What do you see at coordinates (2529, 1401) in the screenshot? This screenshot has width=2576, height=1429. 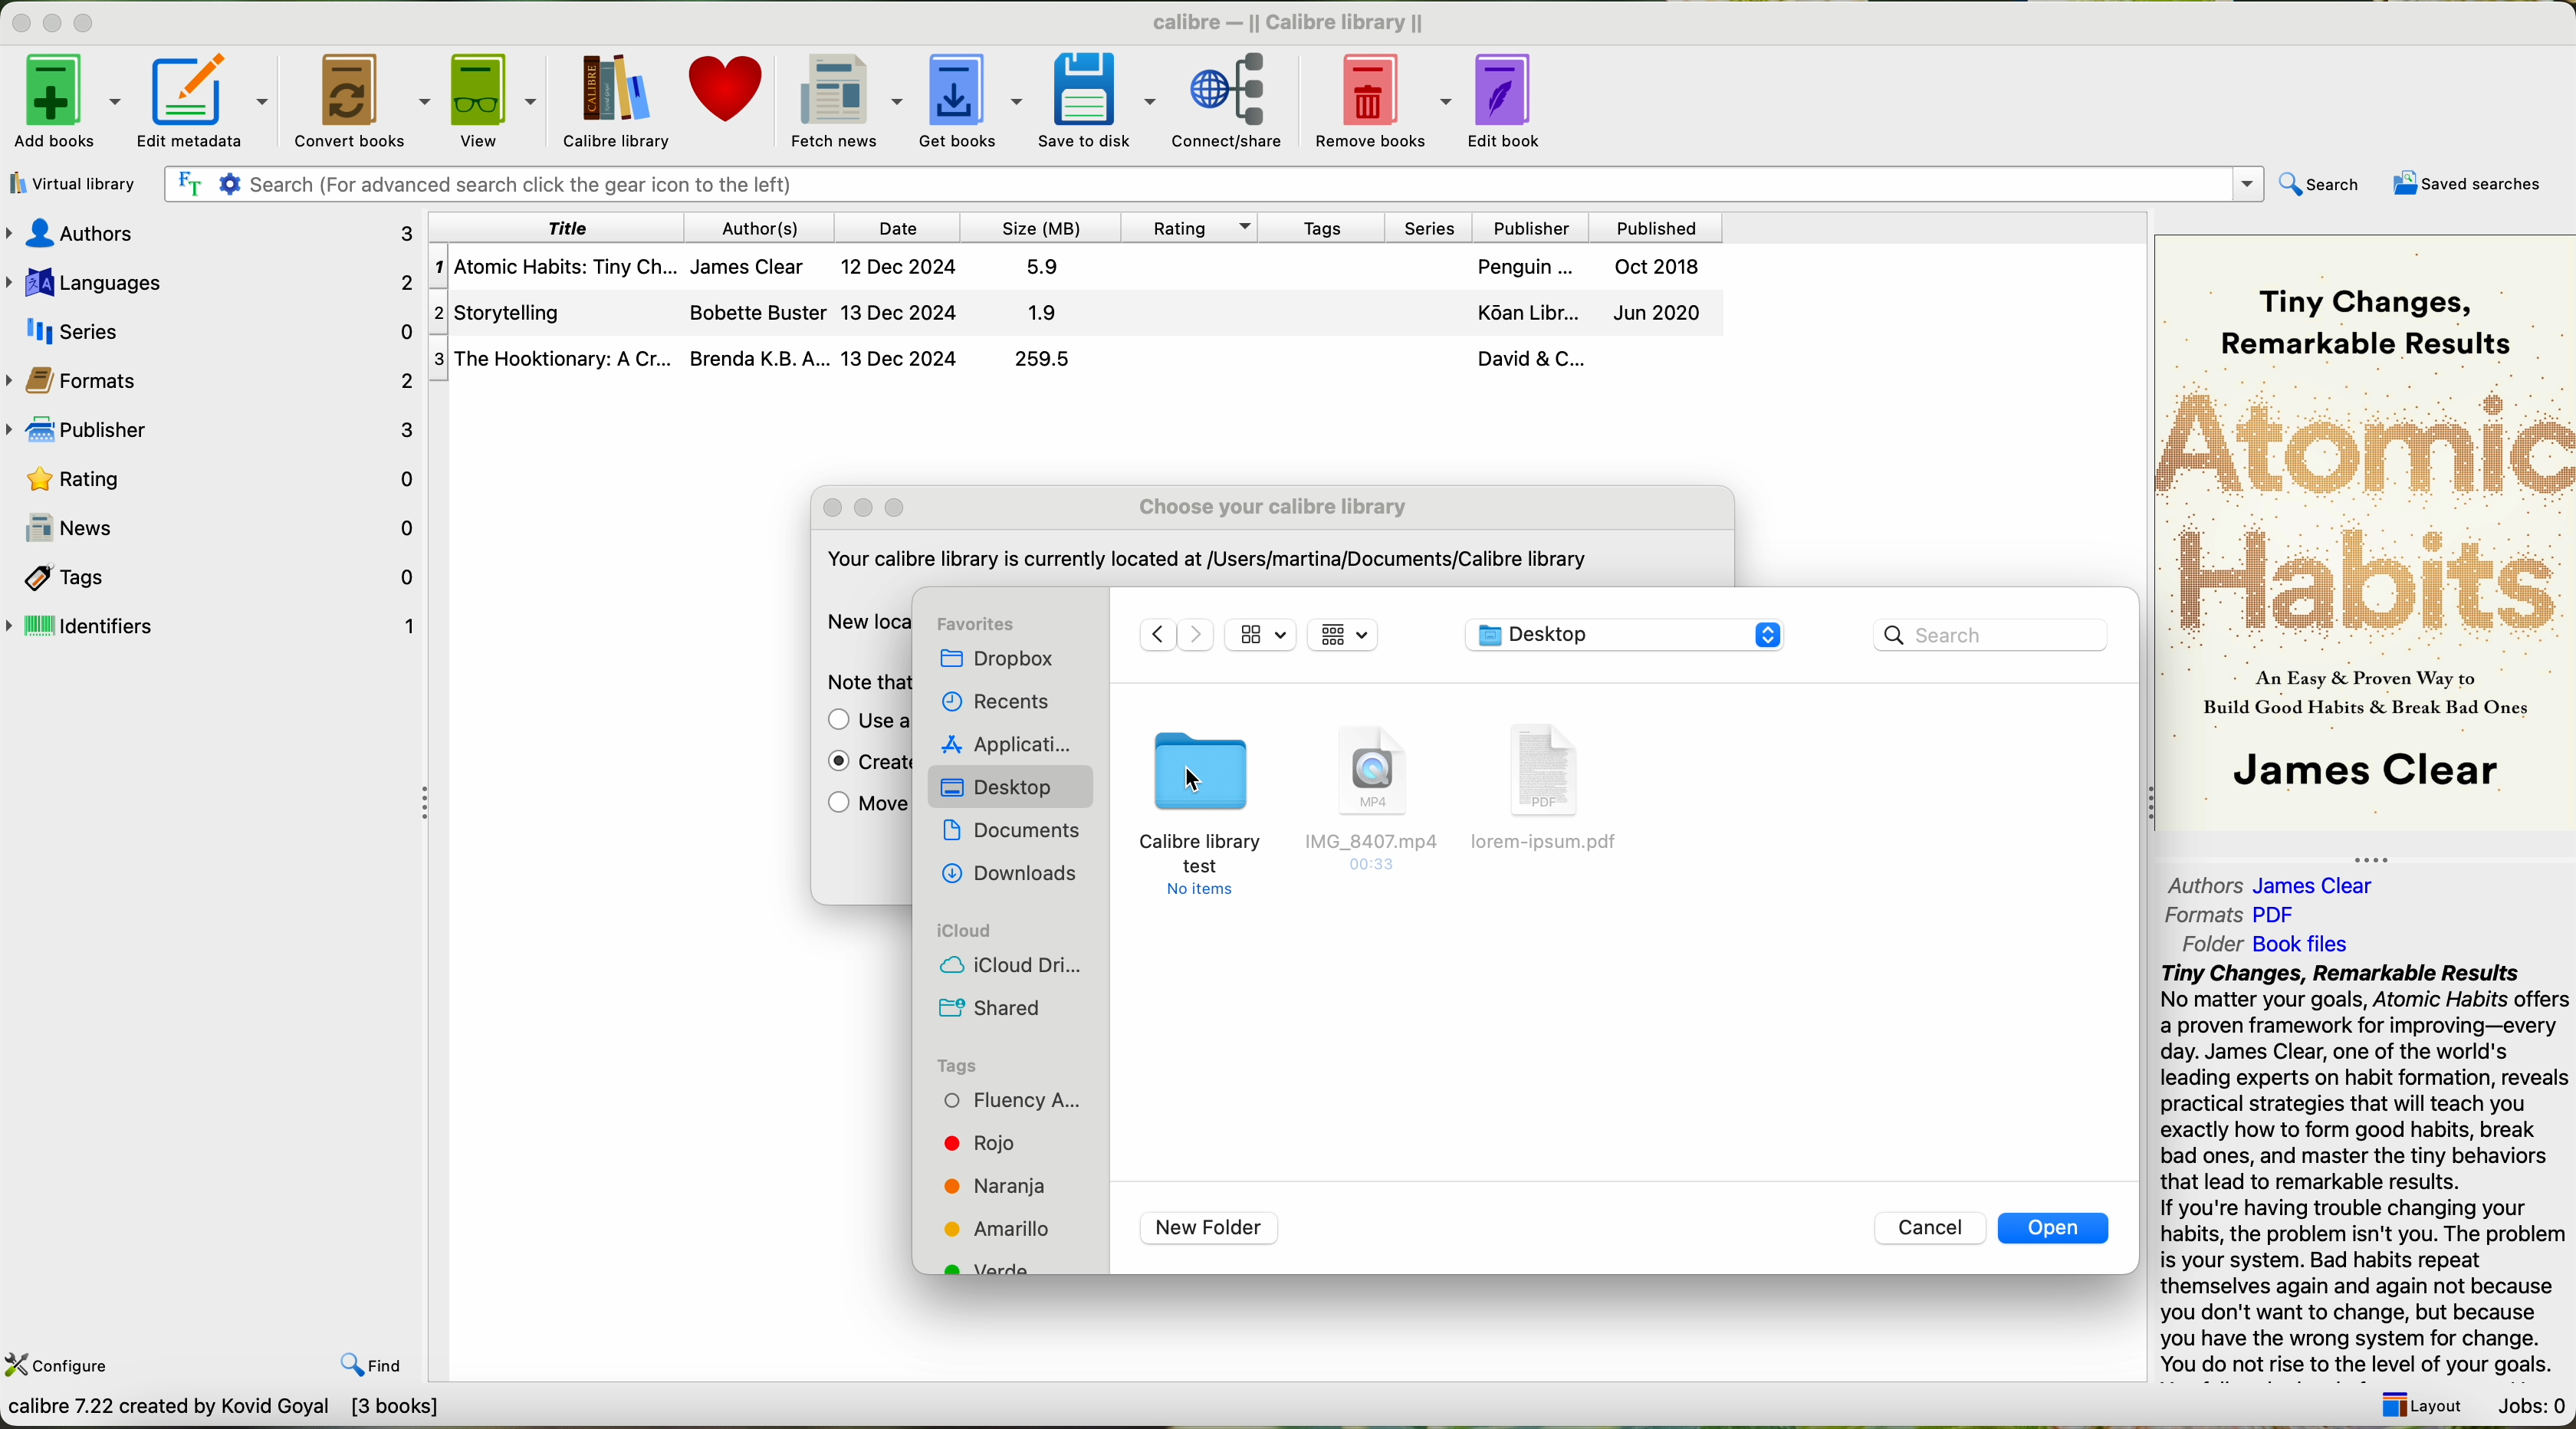 I see `Jobs: 0` at bounding box center [2529, 1401].